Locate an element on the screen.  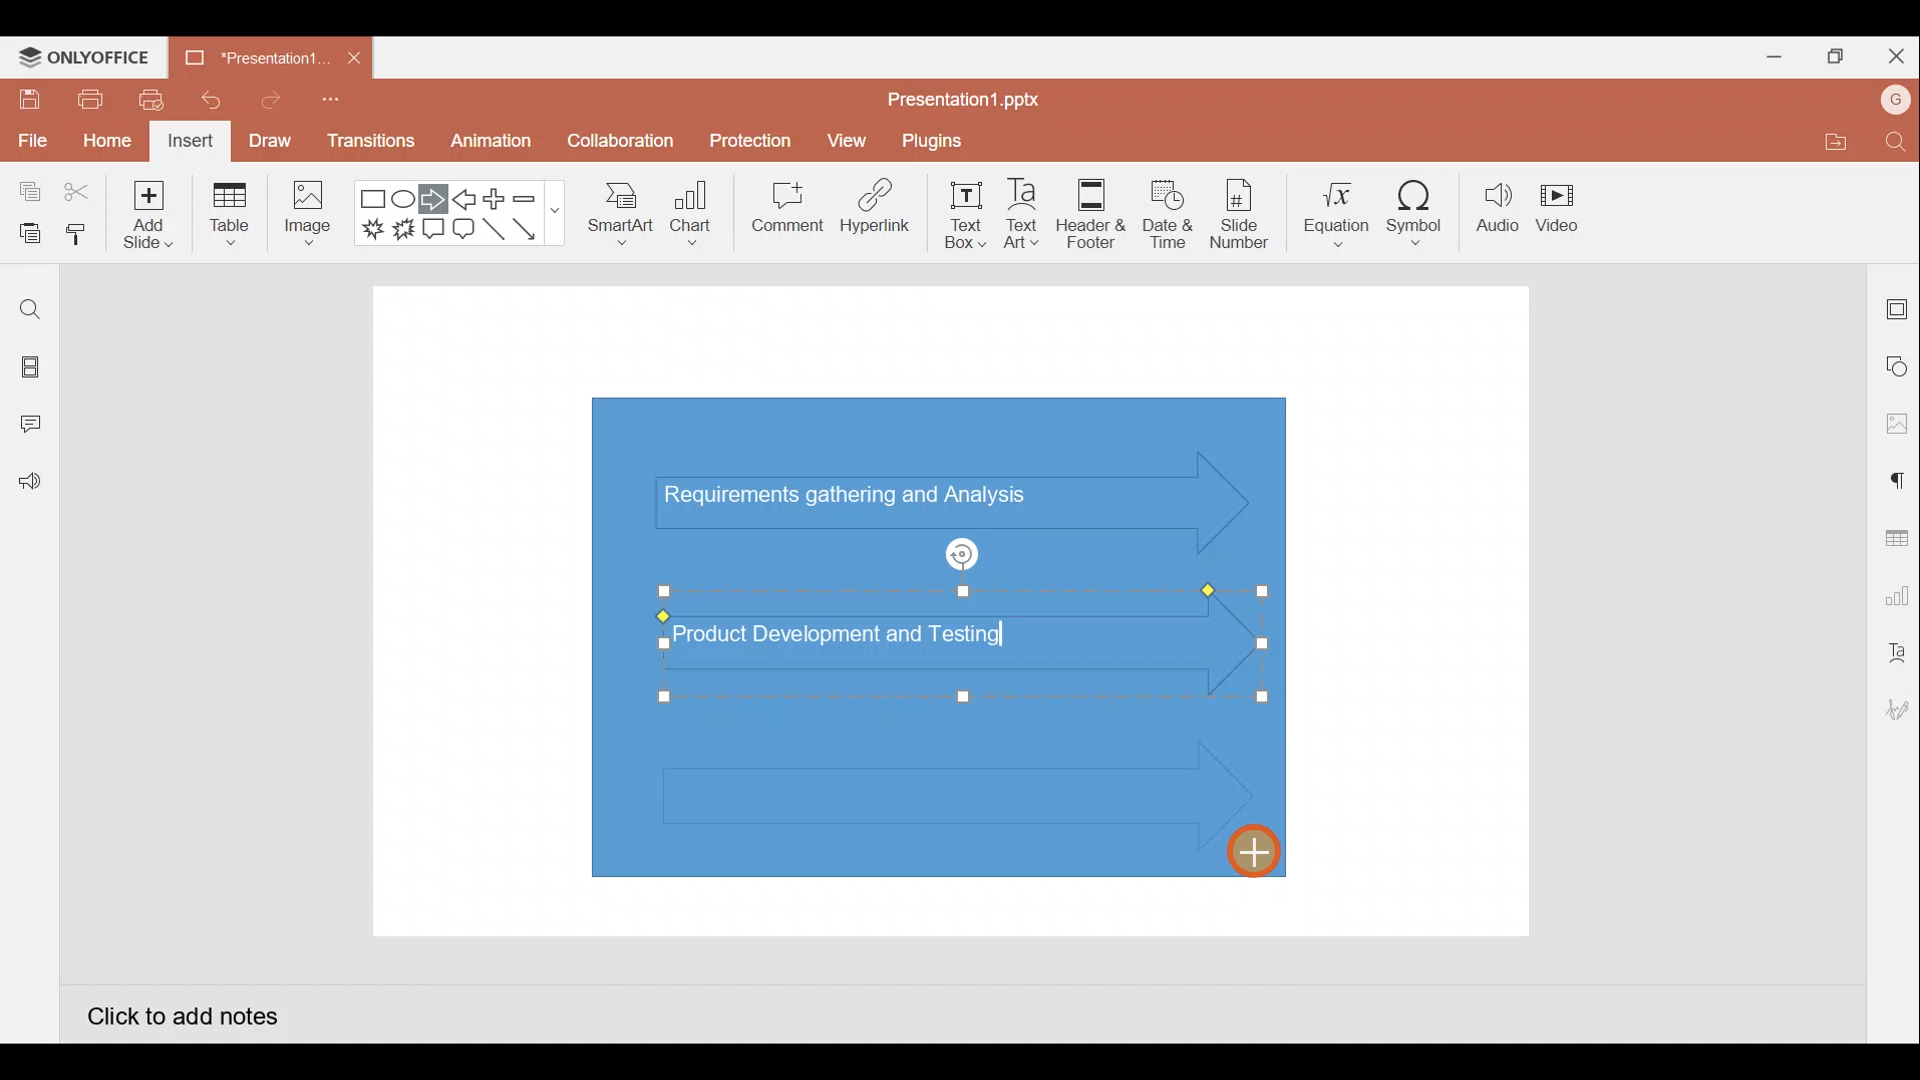
Text (Requirements gathering and Analysis) in arrow shape is located at coordinates (863, 498).